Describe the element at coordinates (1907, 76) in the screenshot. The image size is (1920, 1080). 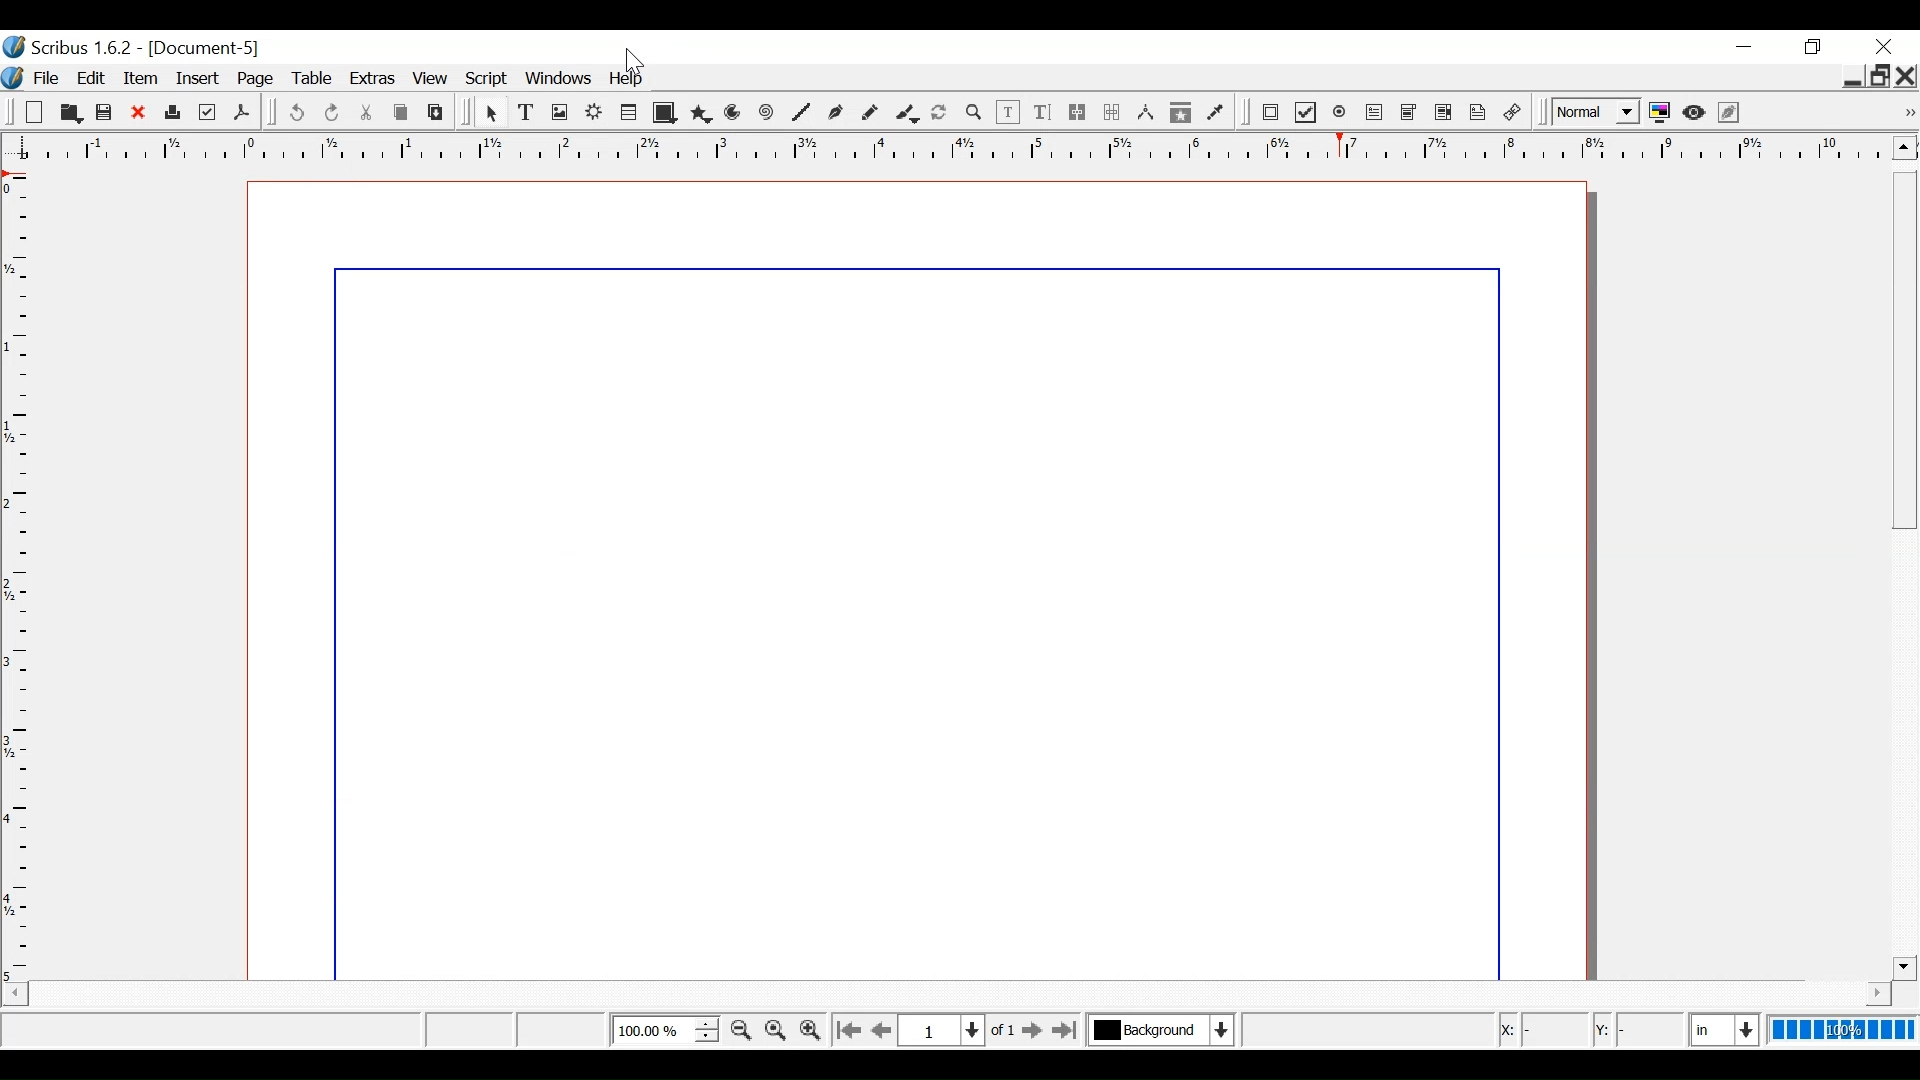
I see `Close` at that location.